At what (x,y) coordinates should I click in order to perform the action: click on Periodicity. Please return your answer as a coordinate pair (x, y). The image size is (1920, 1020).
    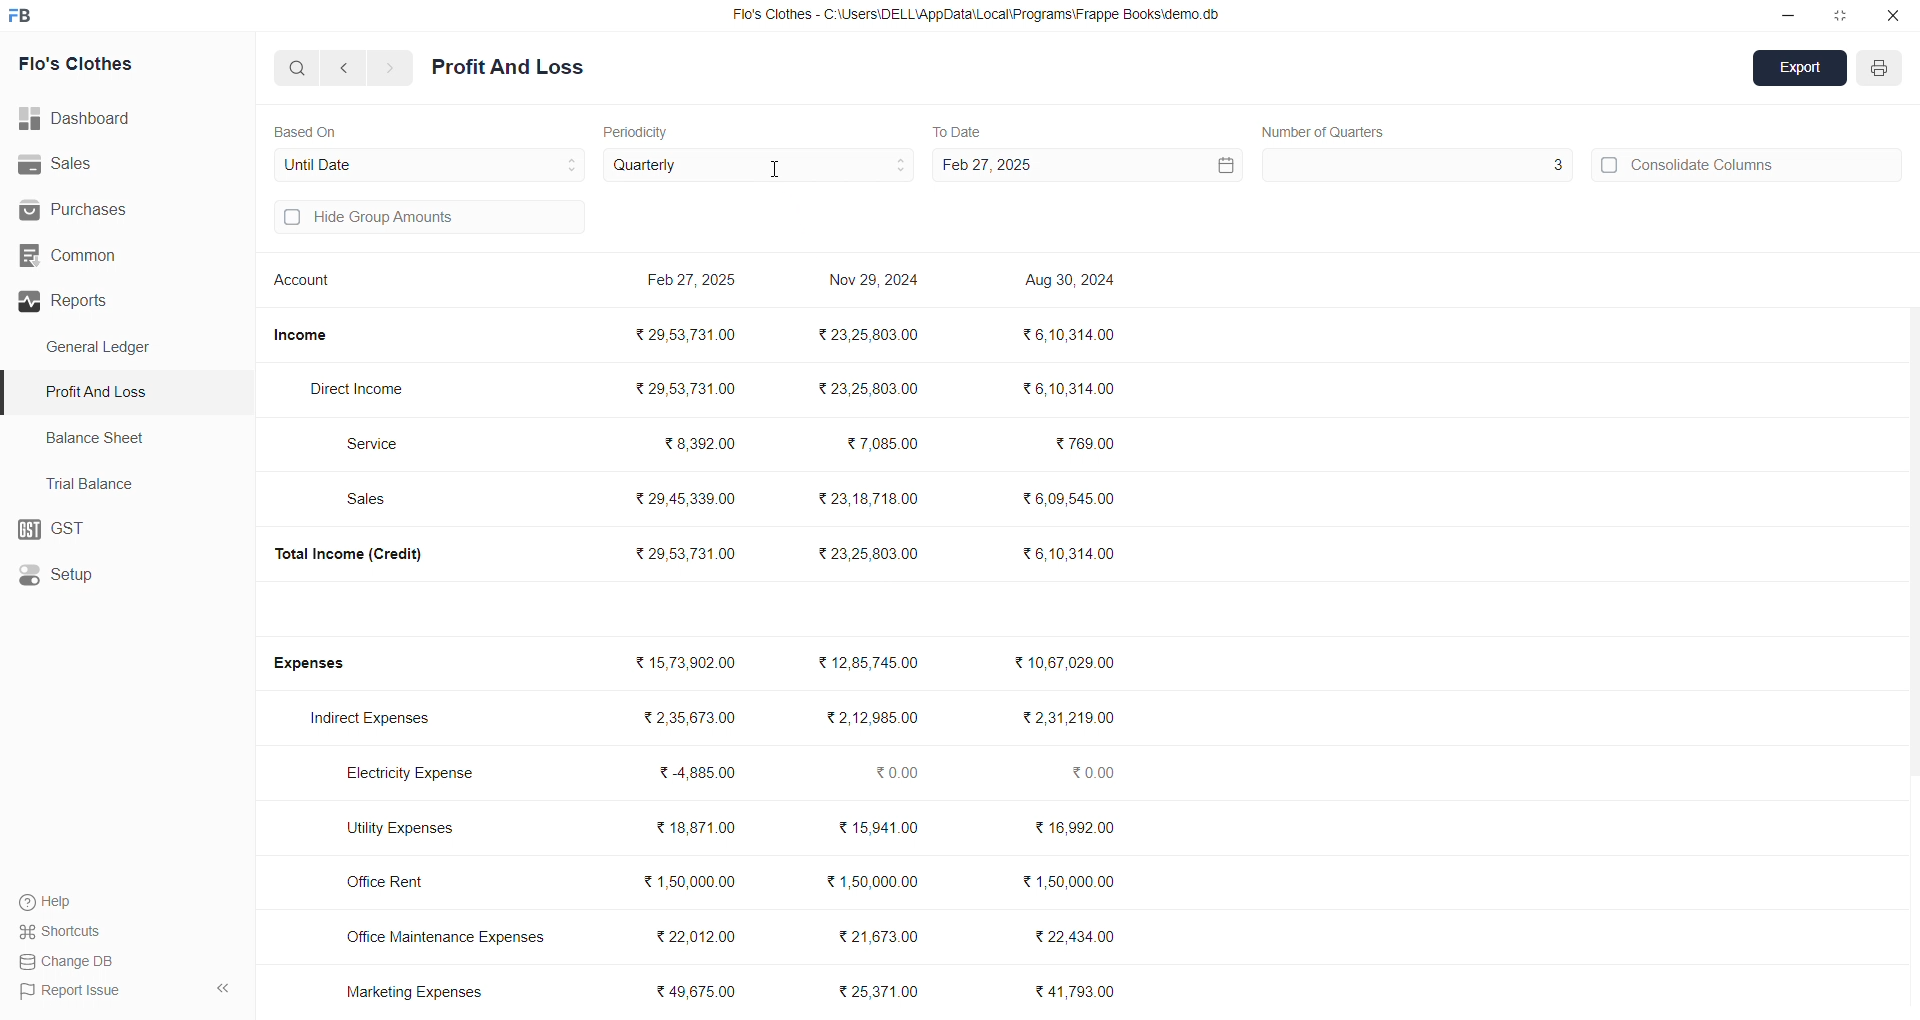
    Looking at the image, I should click on (640, 130).